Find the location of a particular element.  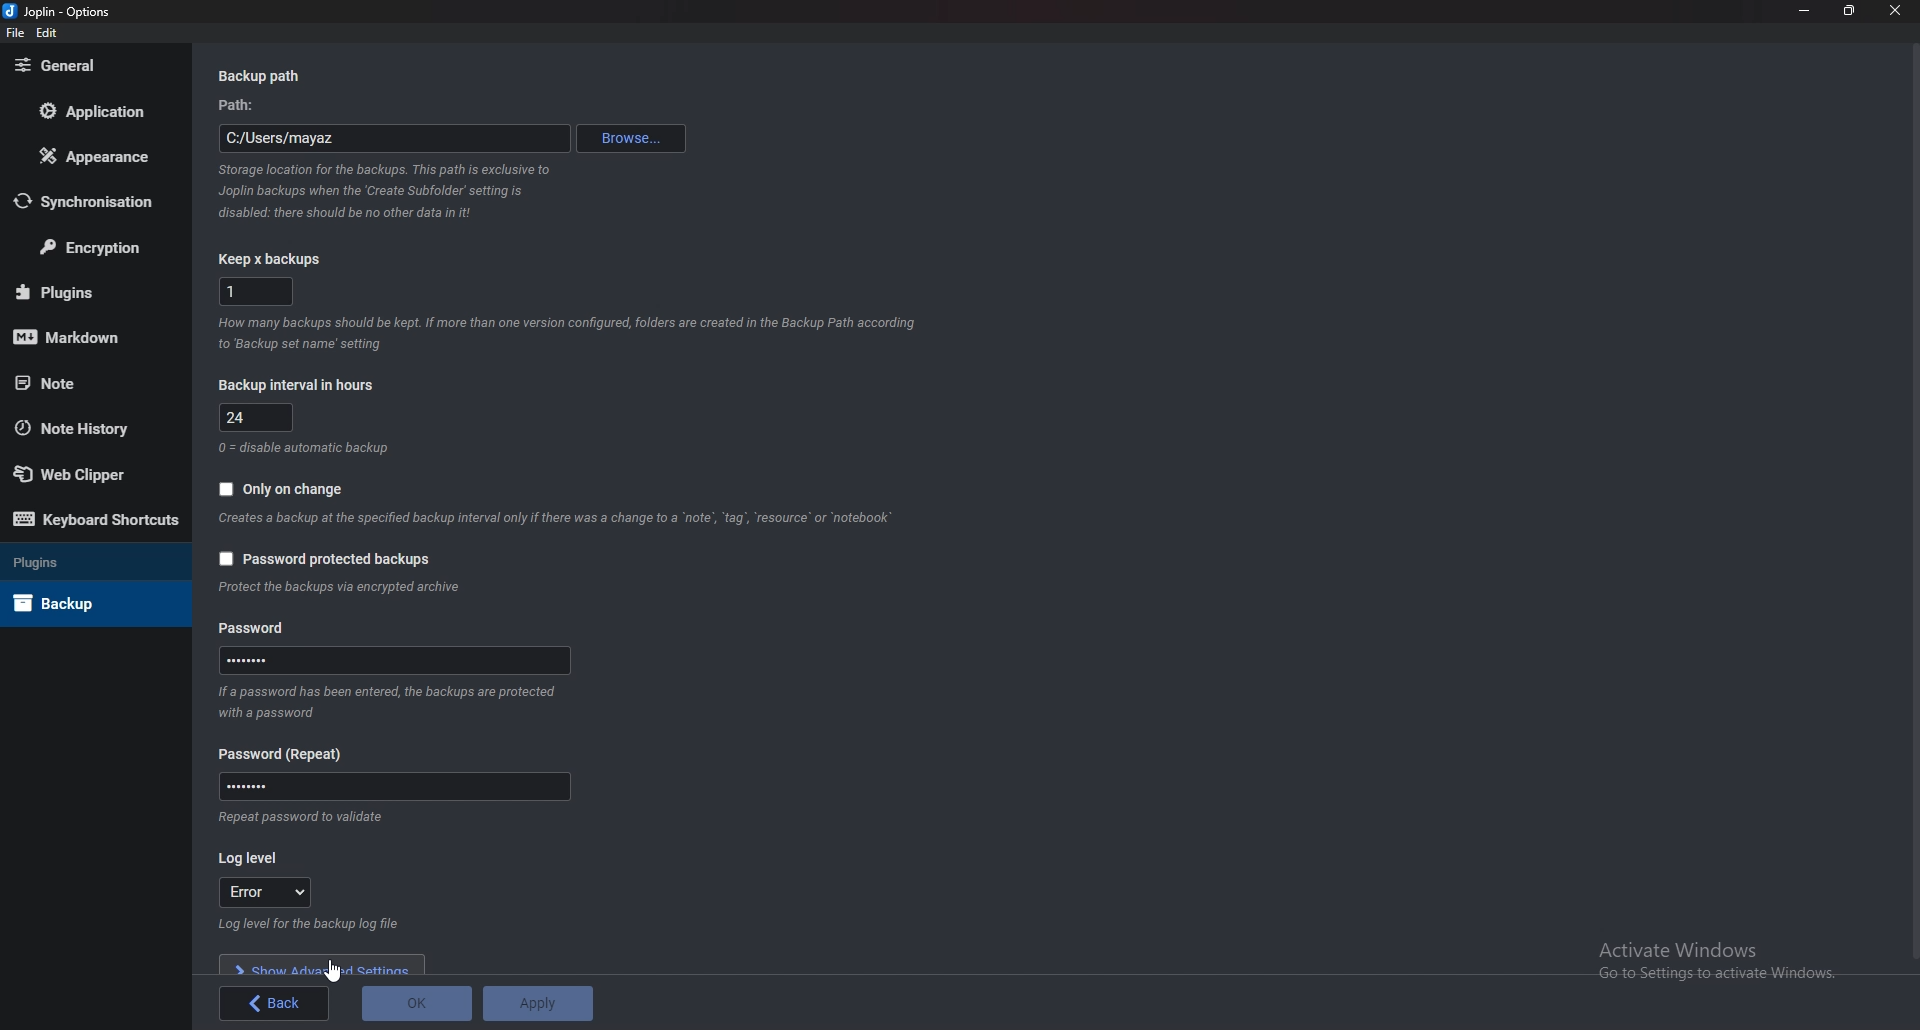

Info on log level is located at coordinates (317, 924).